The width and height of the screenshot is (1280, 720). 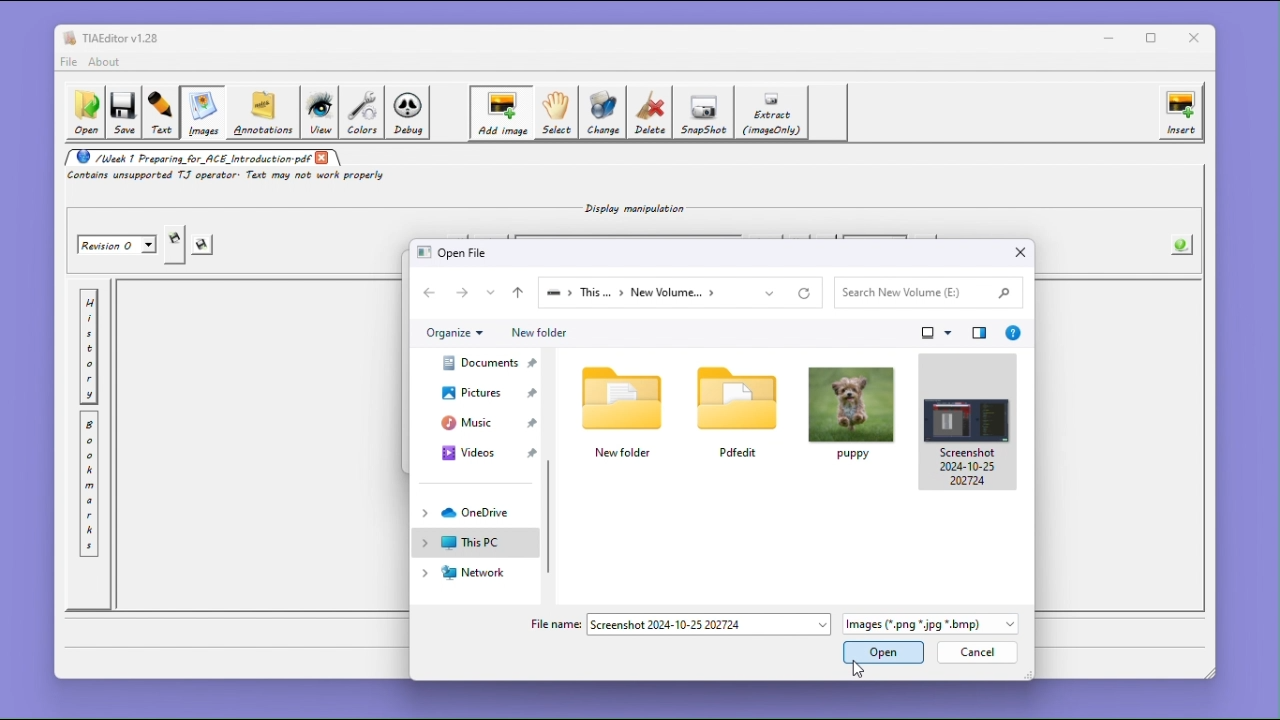 I want to click on Contains unsupported TJ operator. Text may not work properly, so click(x=229, y=177).